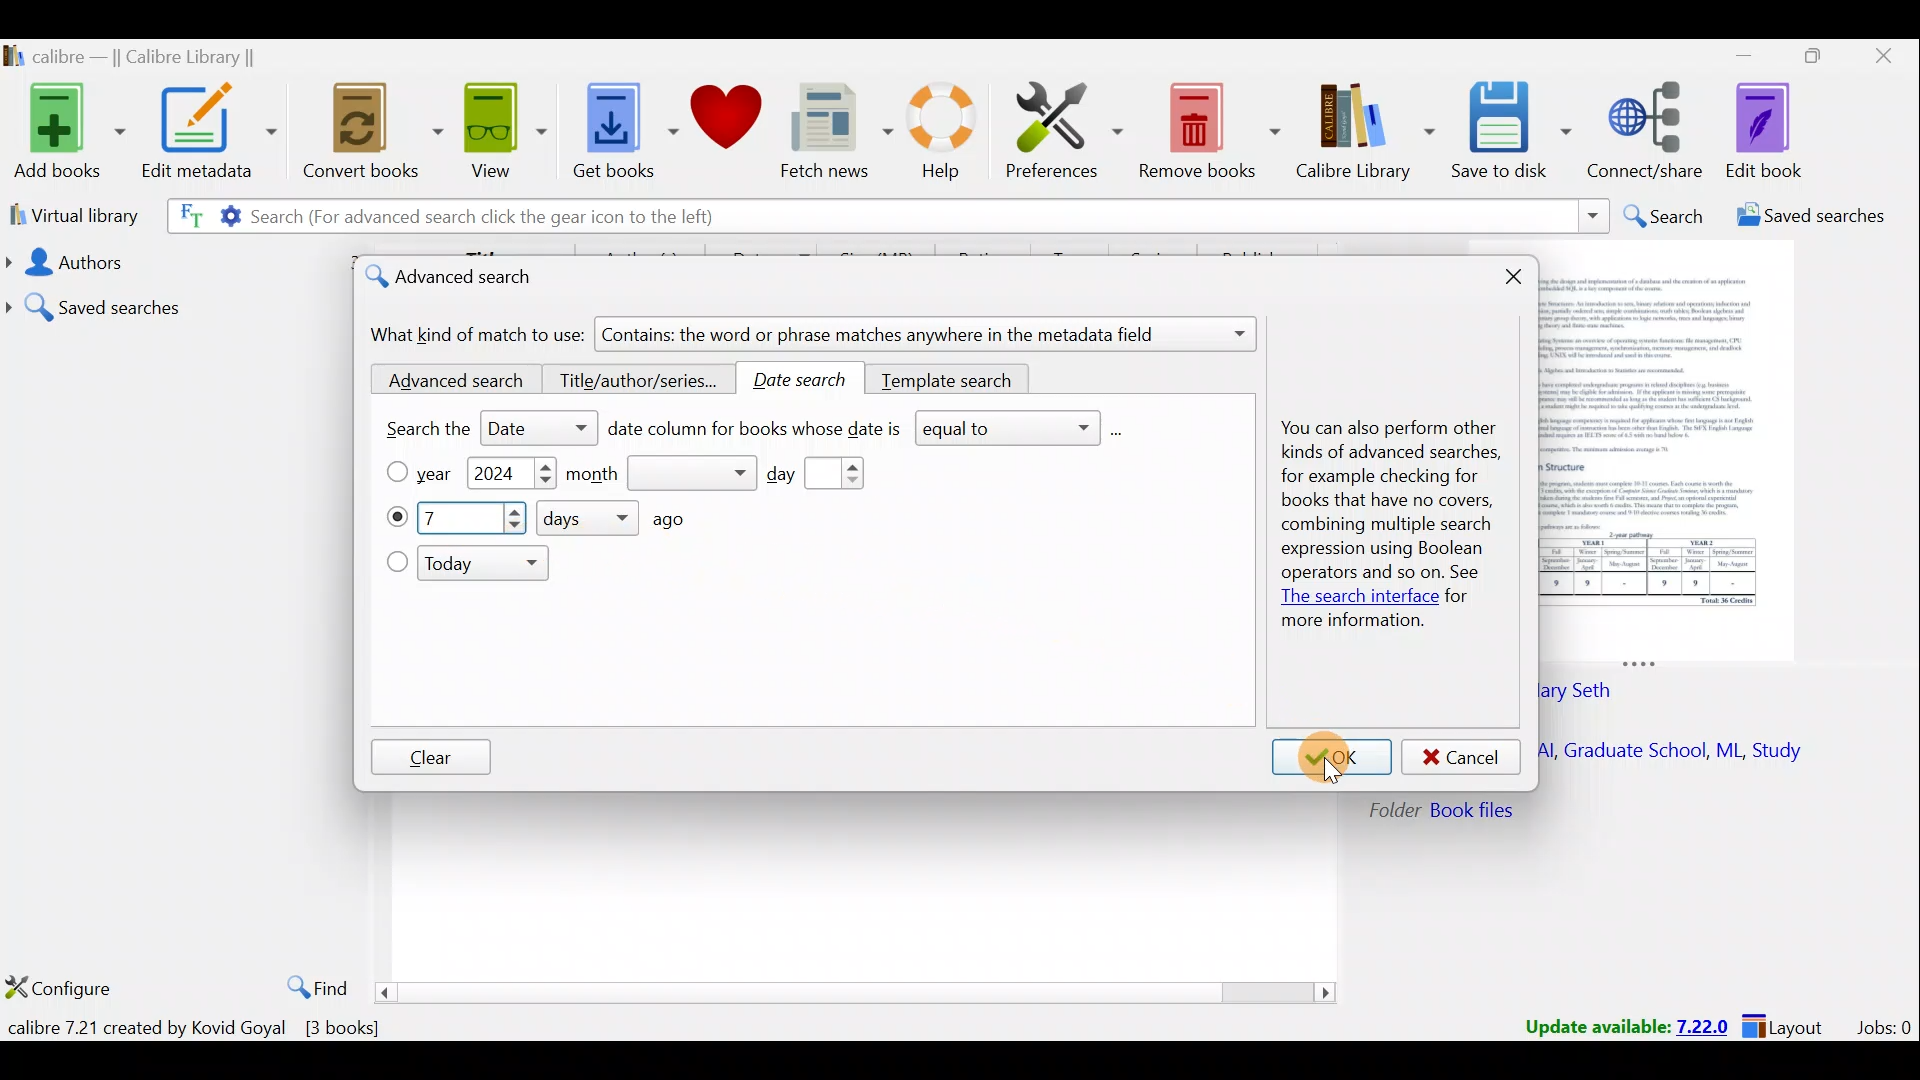  Describe the element at coordinates (1880, 60) in the screenshot. I see `Close` at that location.